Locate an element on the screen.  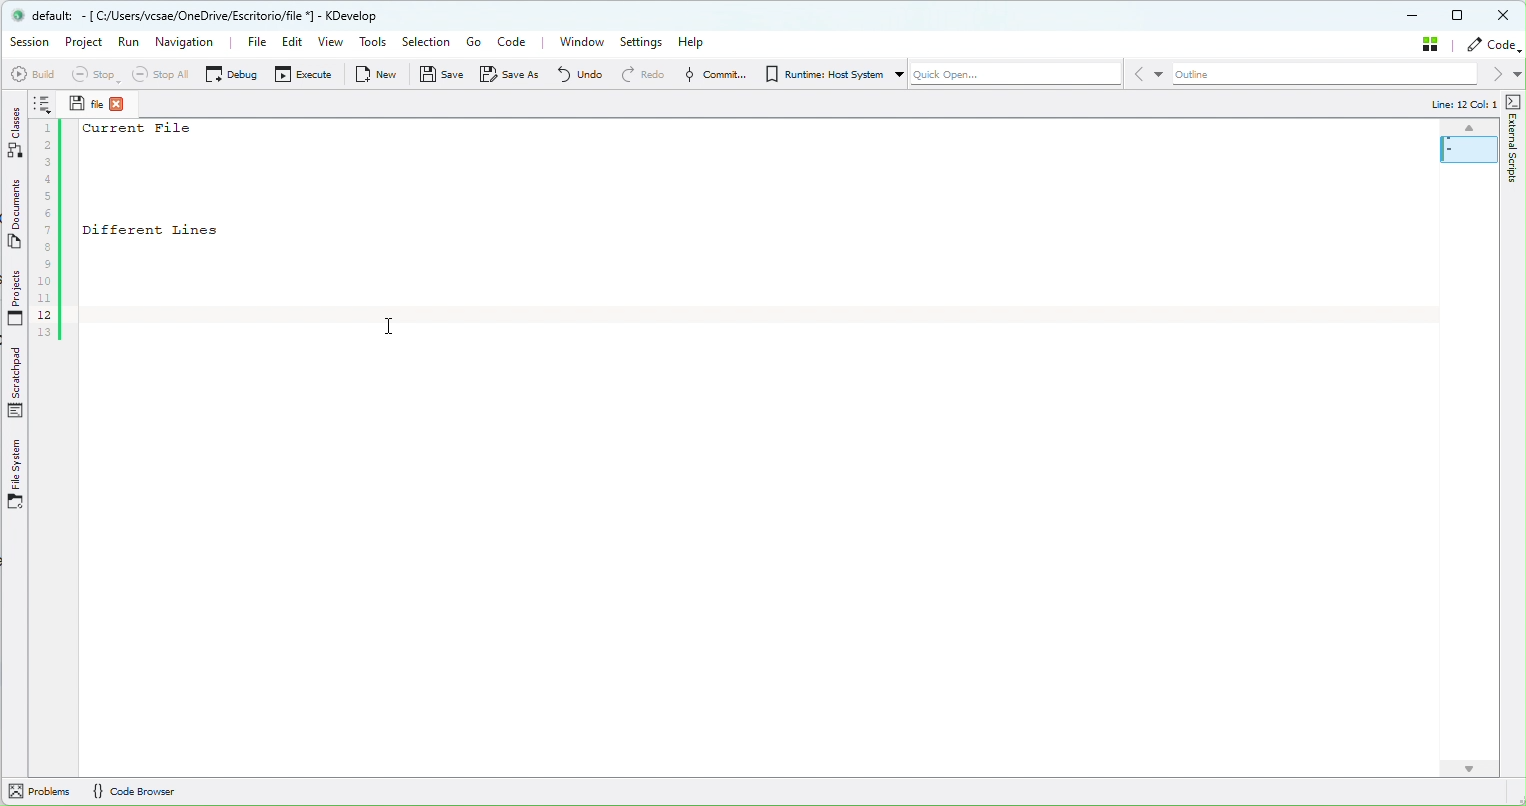
Save As is located at coordinates (509, 74).